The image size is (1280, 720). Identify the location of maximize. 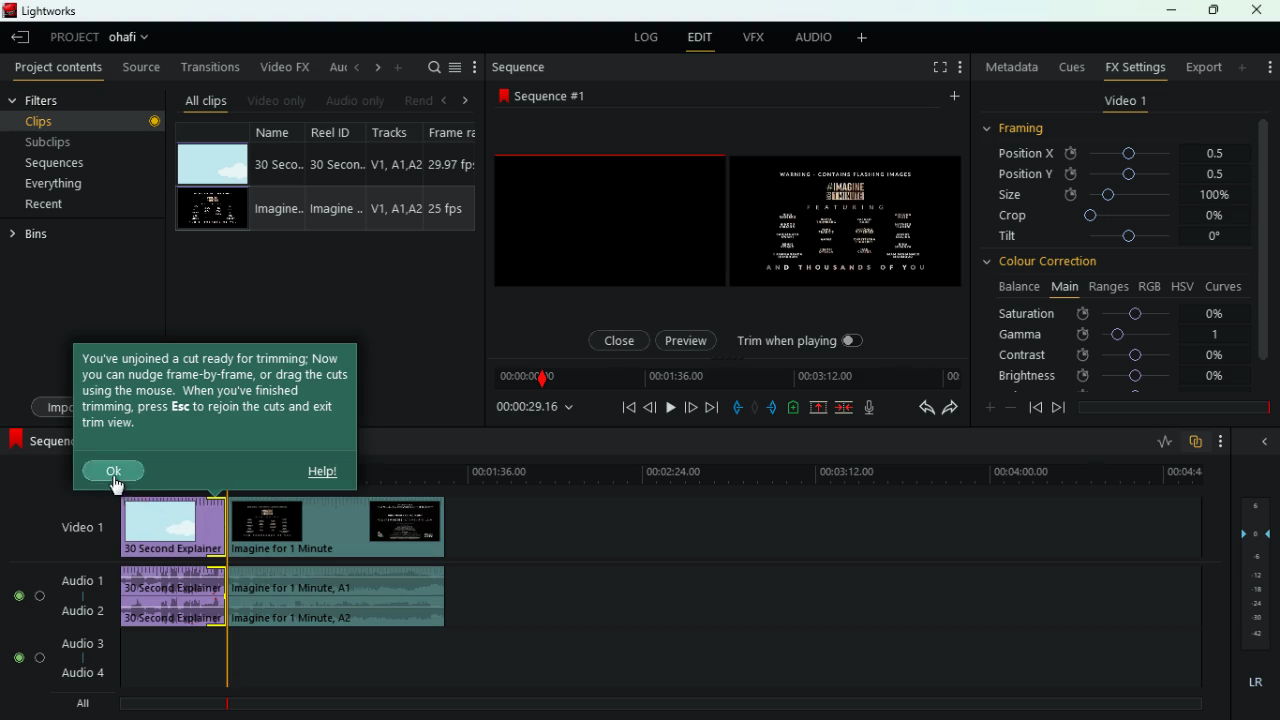
(1215, 10).